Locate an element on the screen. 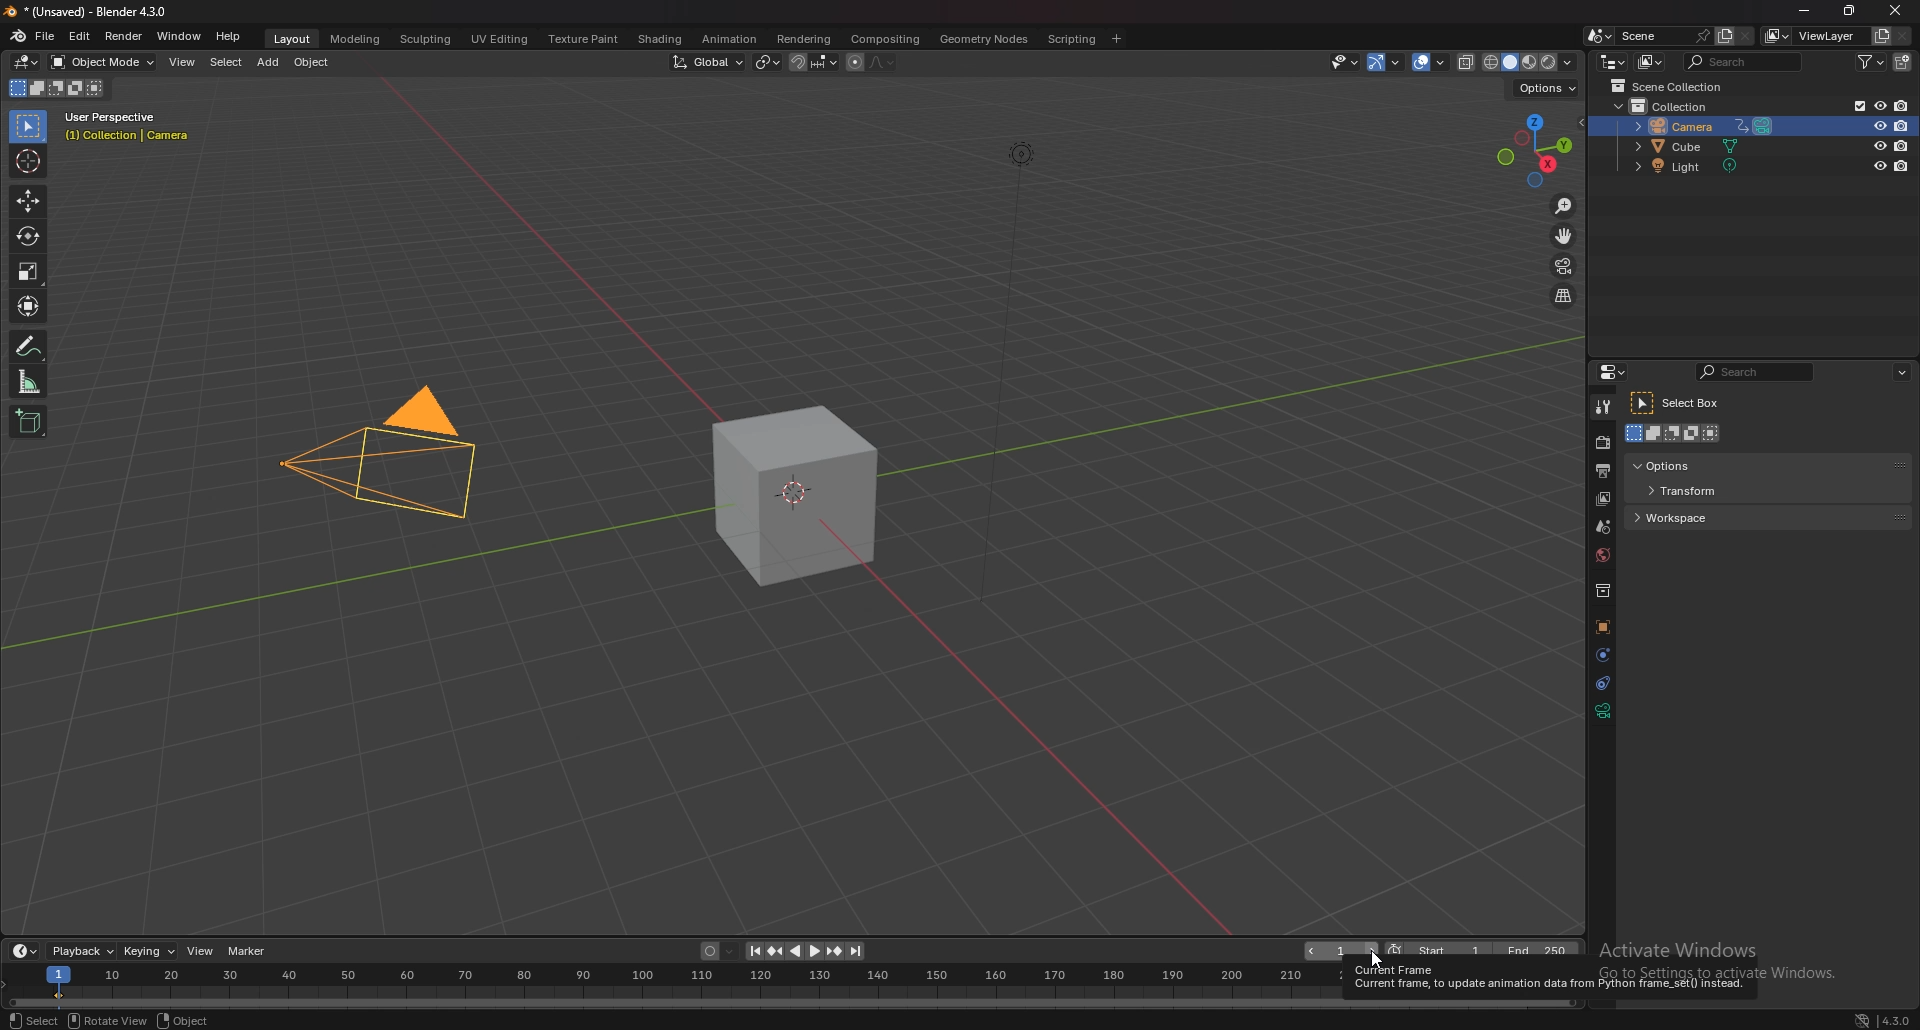 The width and height of the screenshot is (1920, 1030). workspace is located at coordinates (1695, 516).